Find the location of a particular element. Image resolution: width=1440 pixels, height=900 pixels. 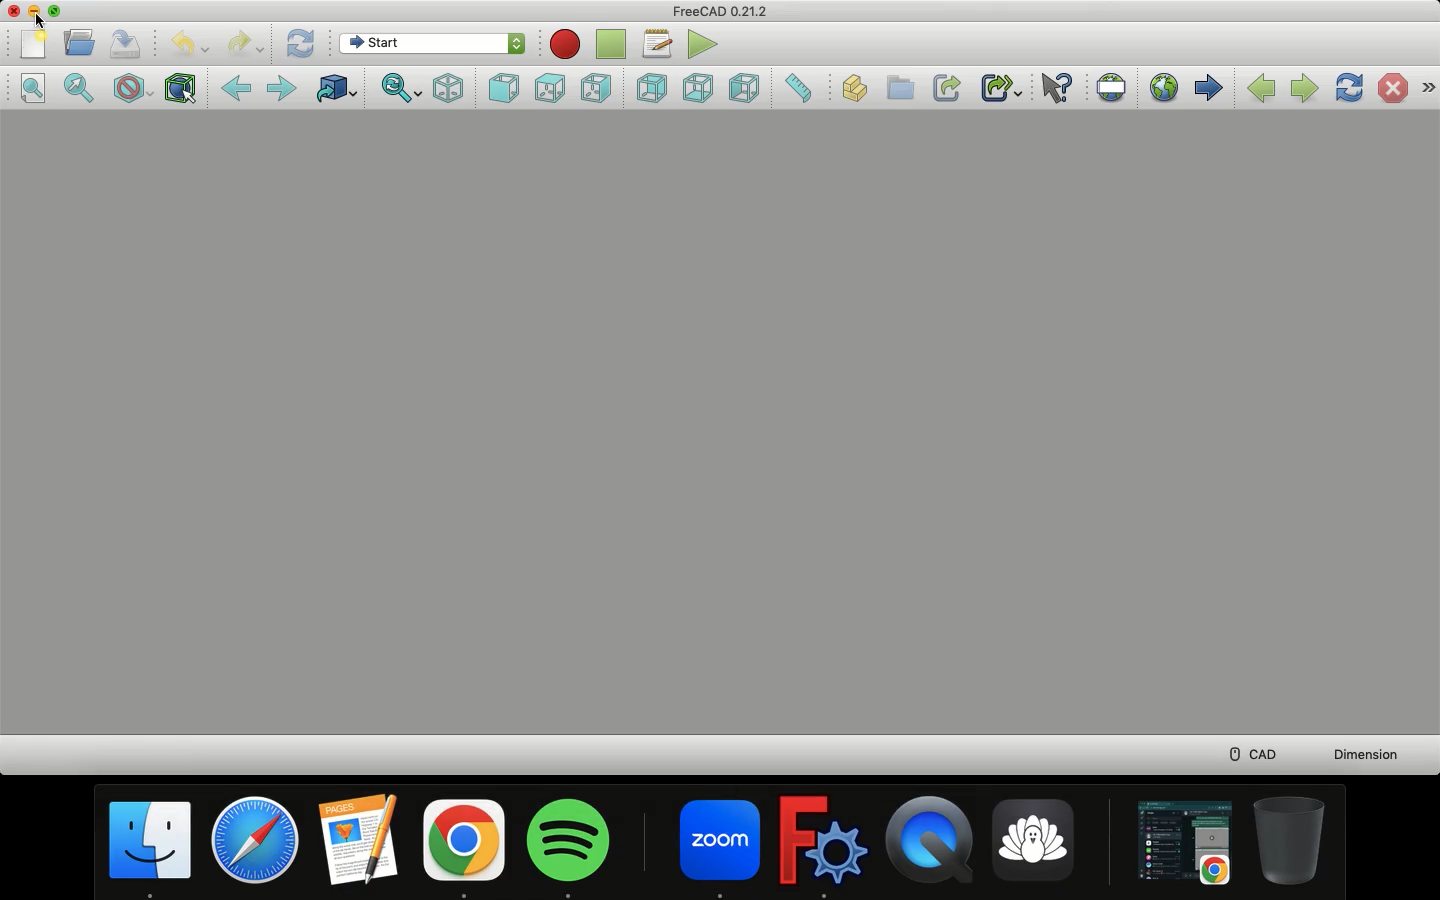

Draw style is located at coordinates (133, 87).